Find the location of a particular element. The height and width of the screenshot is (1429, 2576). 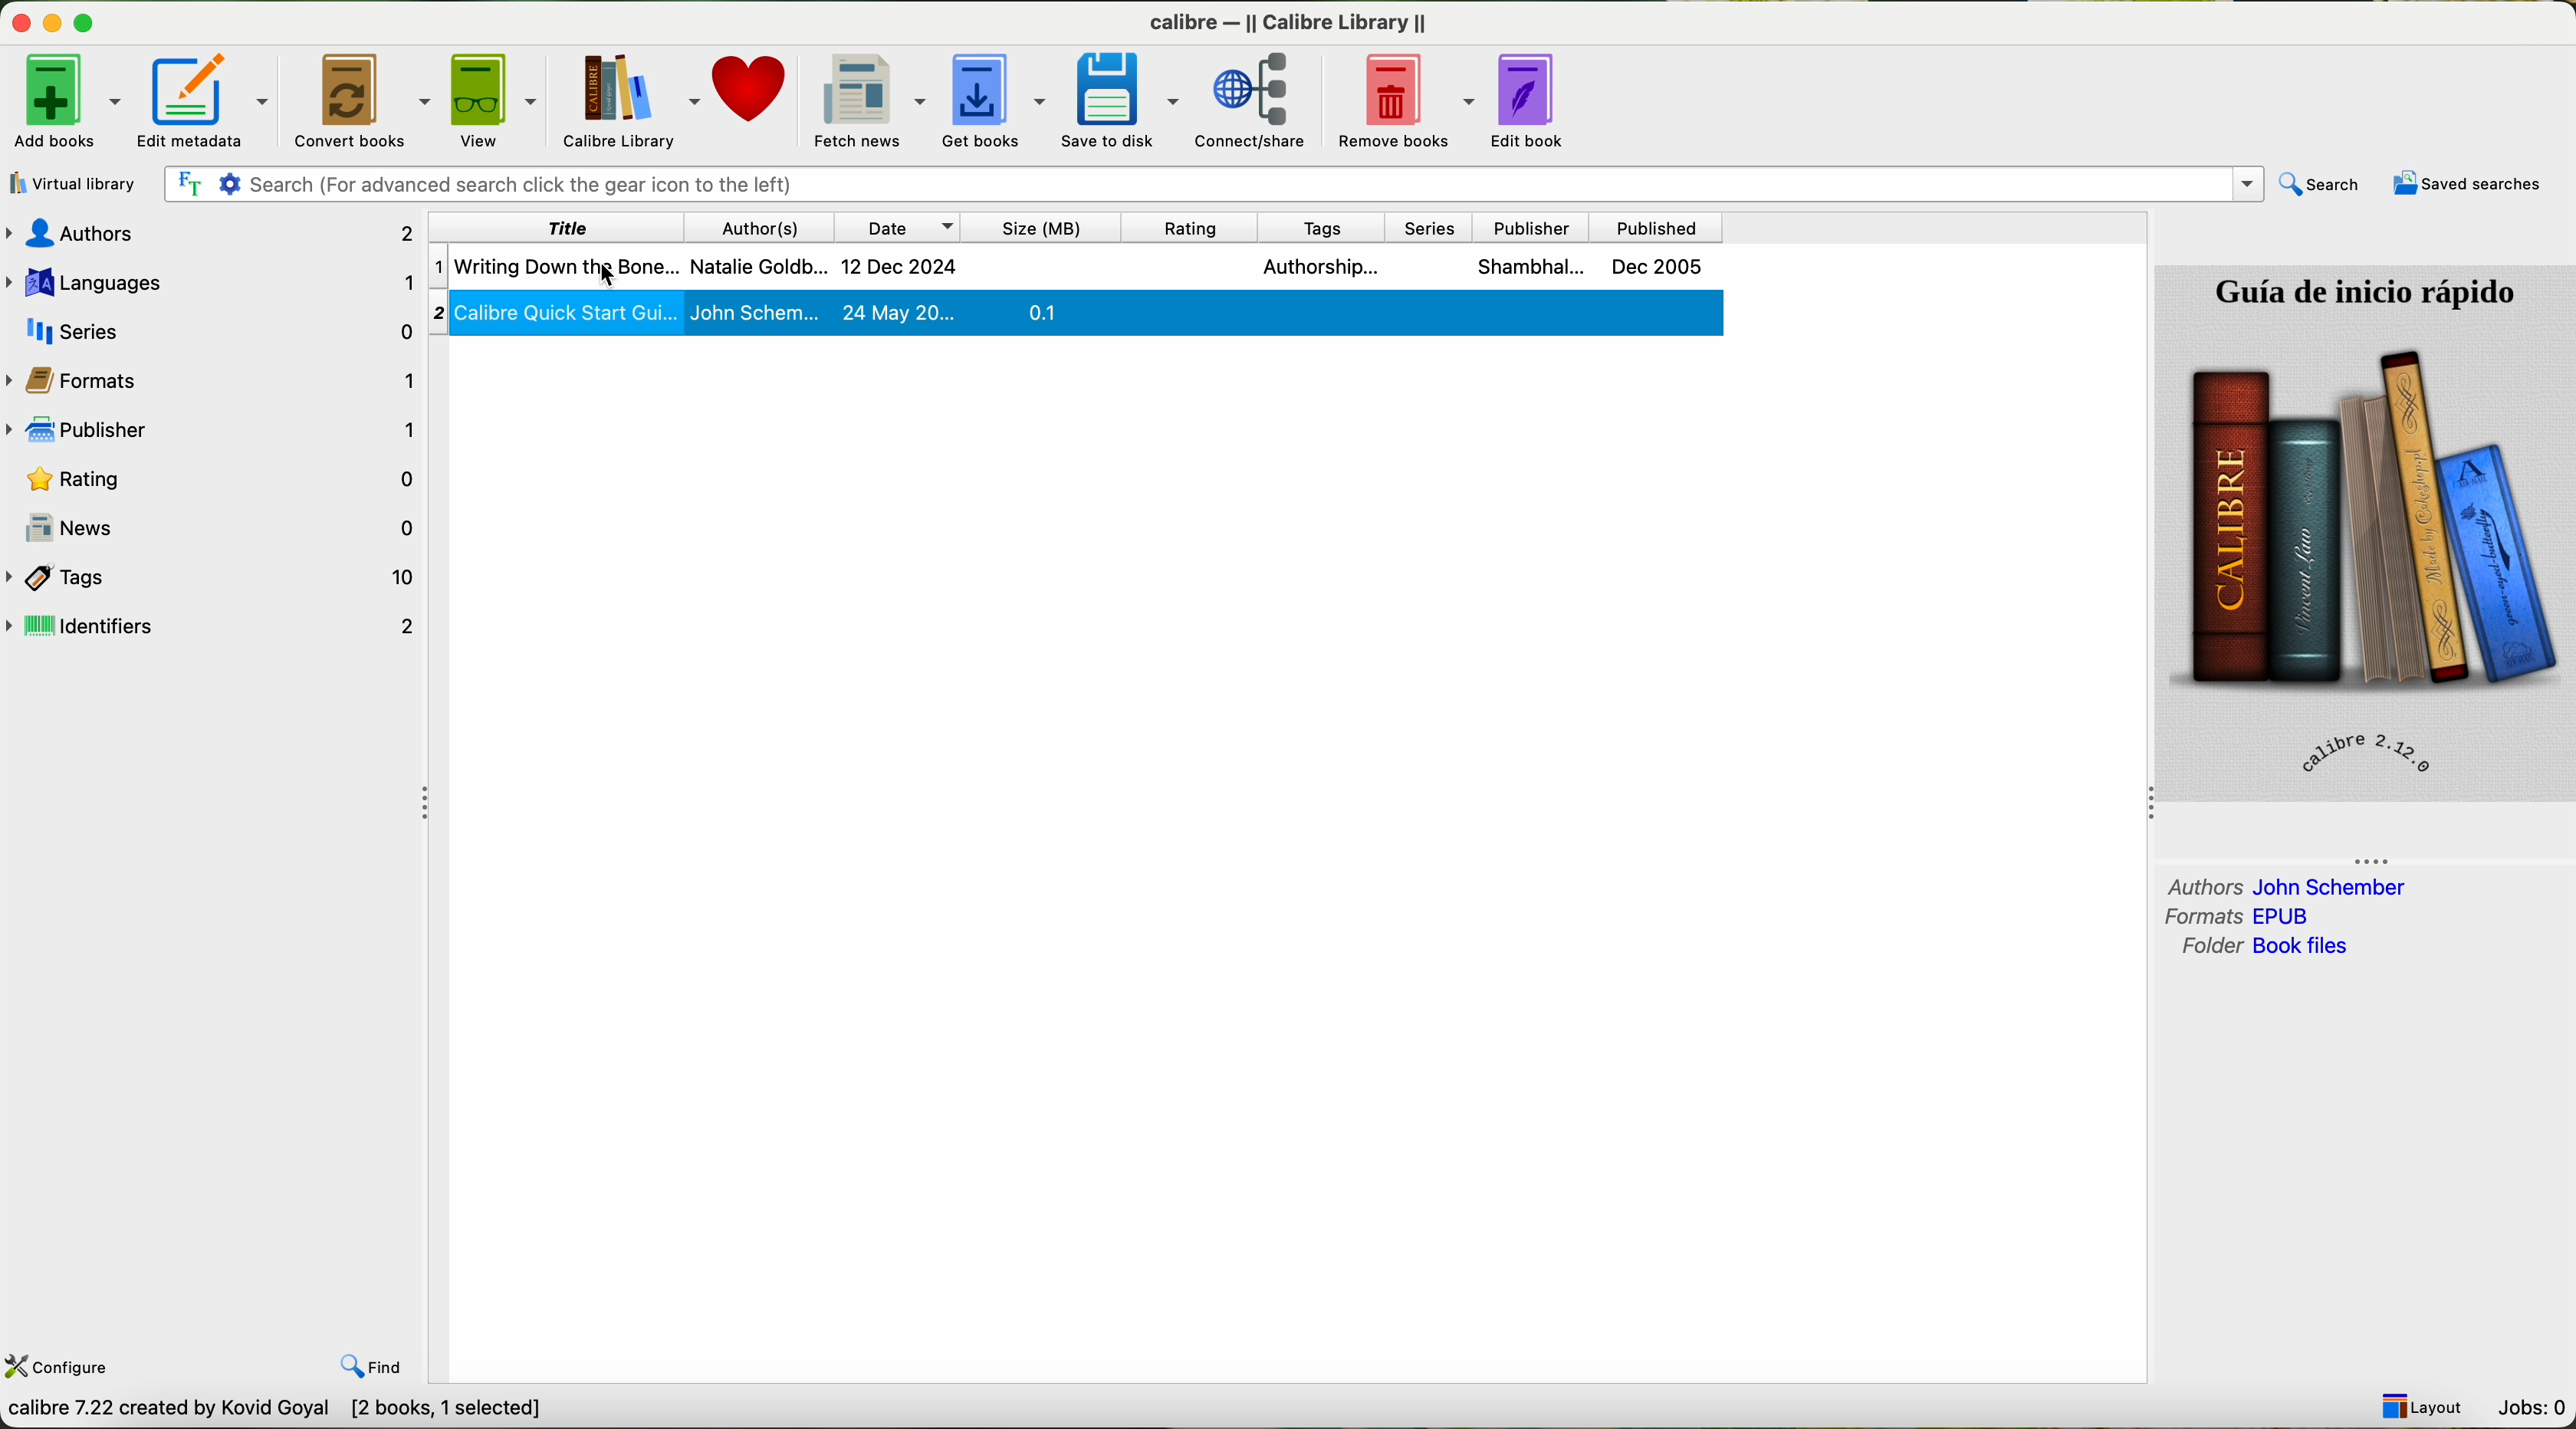

edit metadata is located at coordinates (212, 97).